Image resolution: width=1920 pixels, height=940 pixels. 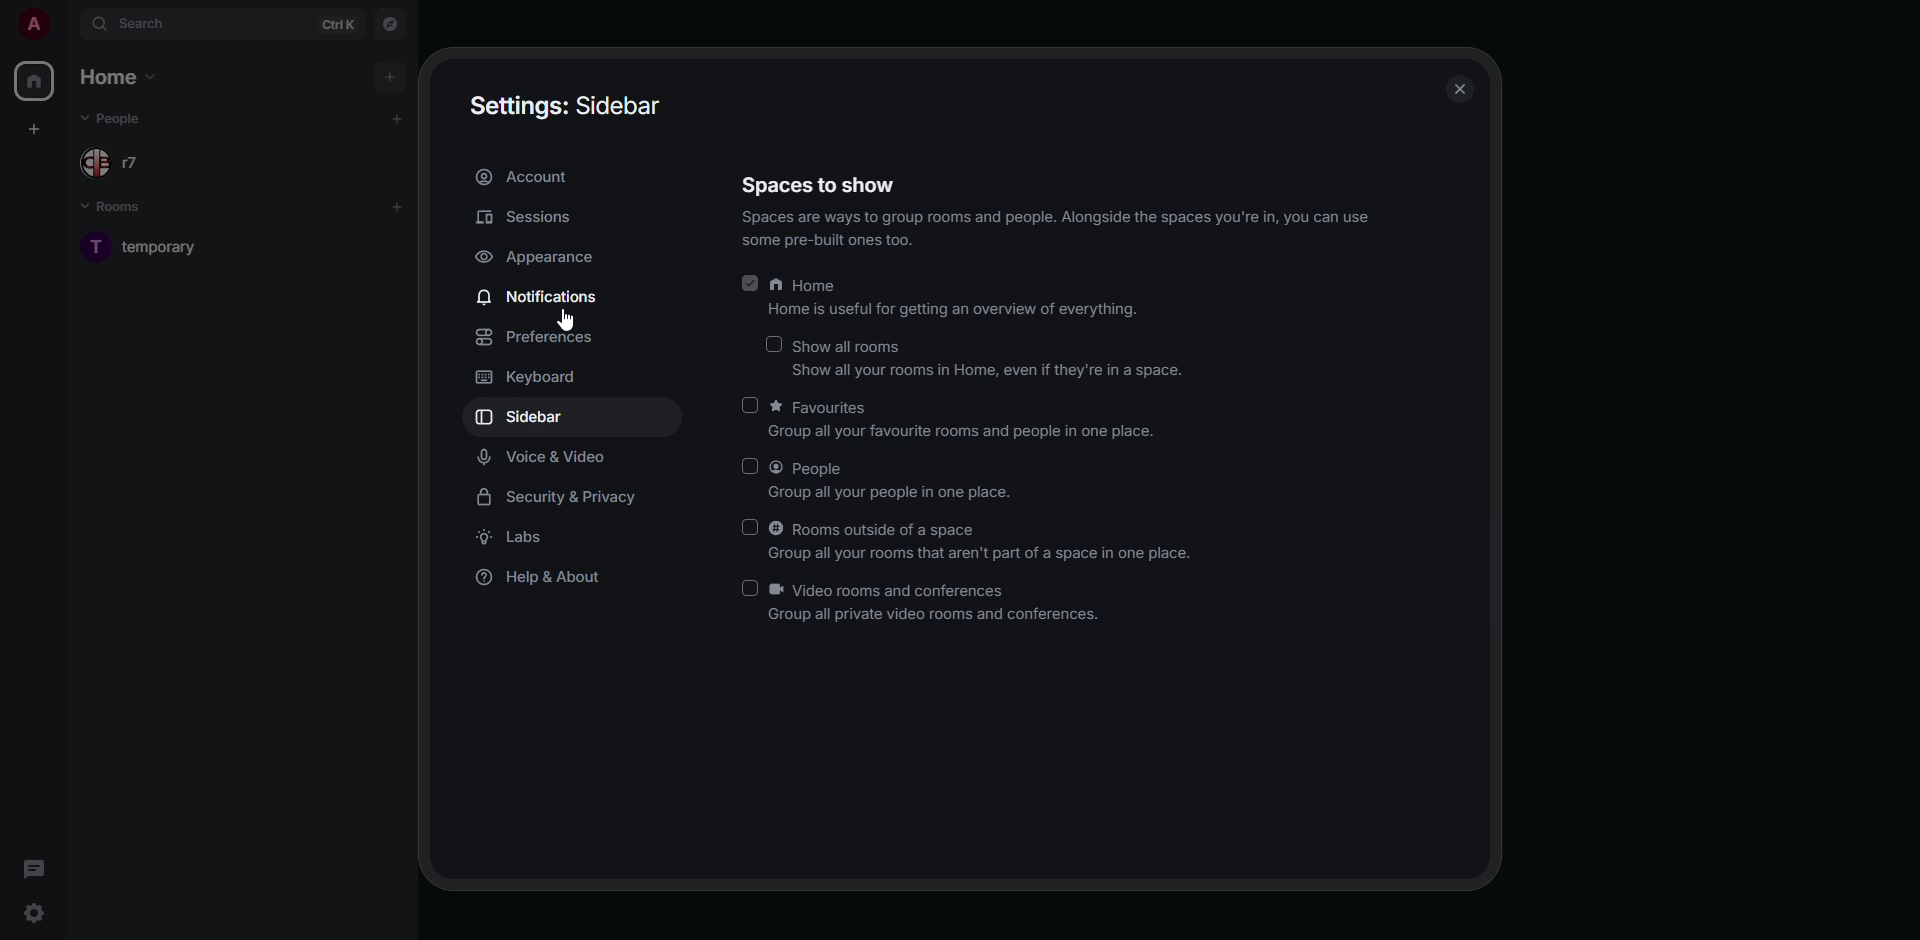 What do you see at coordinates (956, 299) in the screenshot?
I see `home` at bounding box center [956, 299].